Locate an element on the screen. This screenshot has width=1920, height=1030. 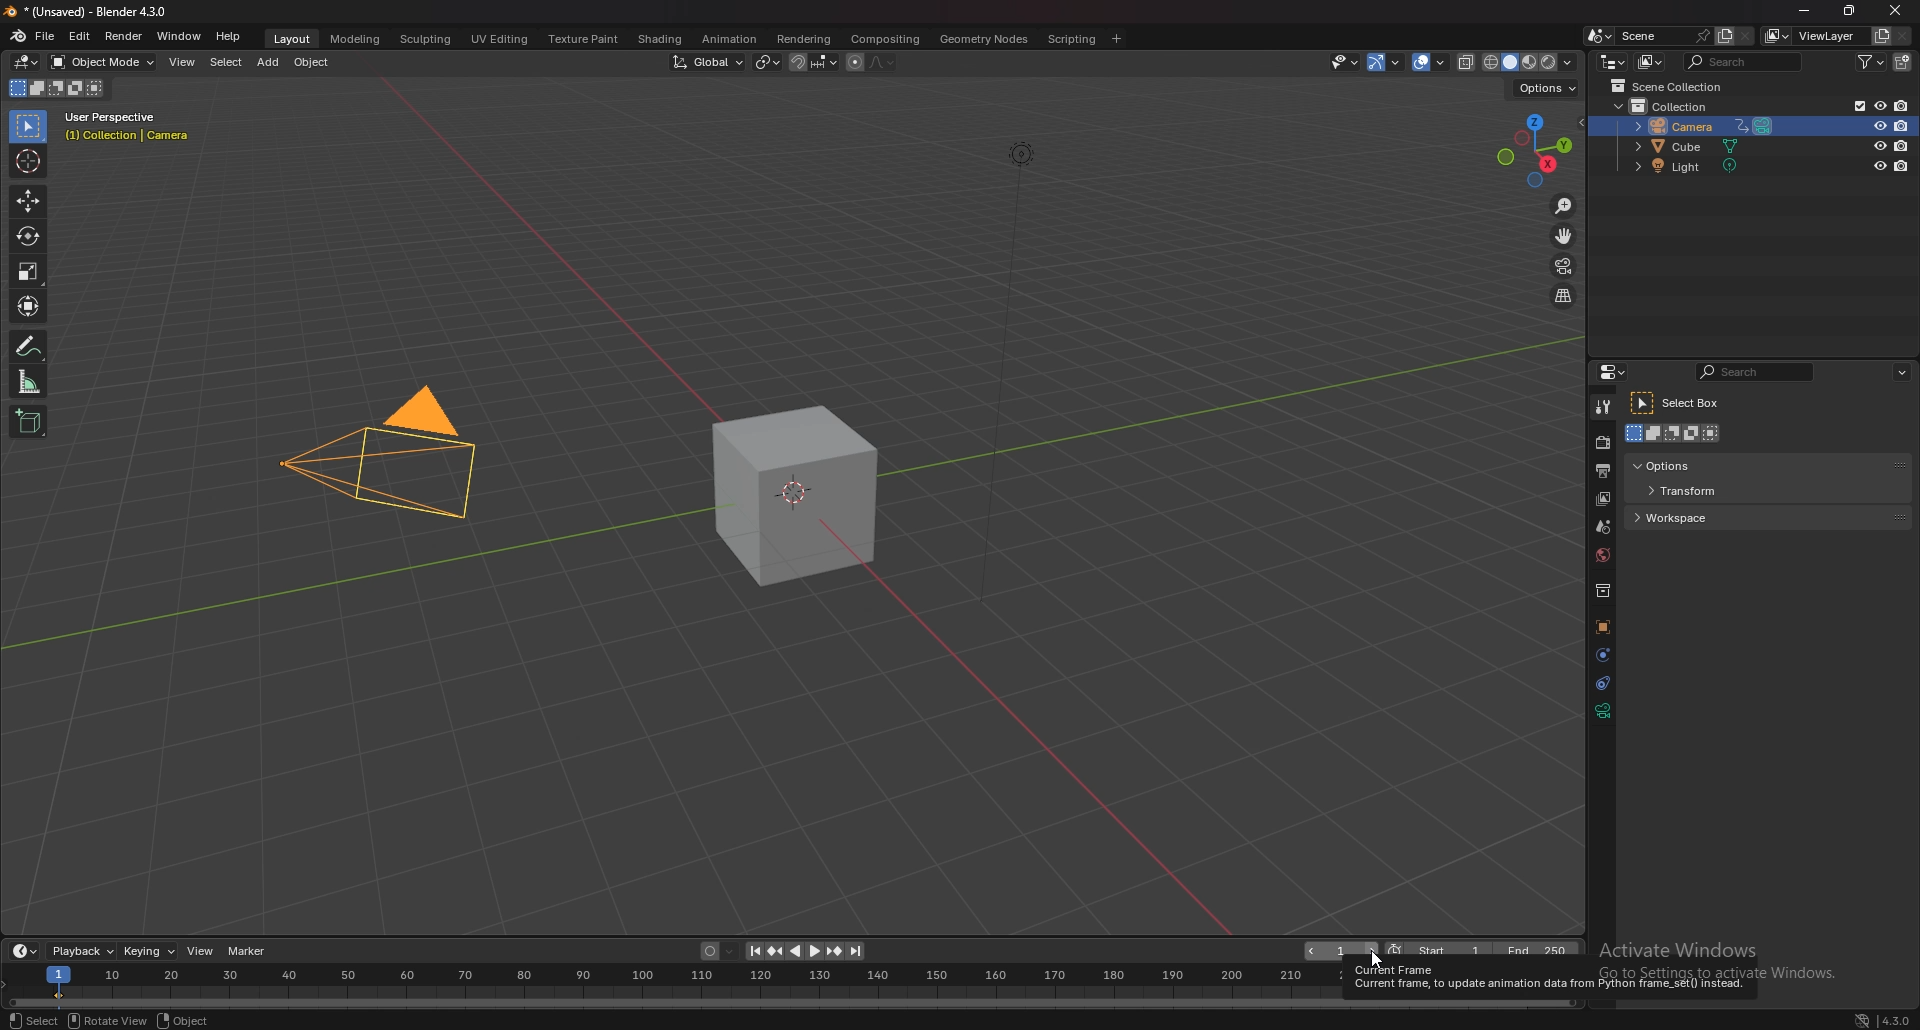
options is located at coordinates (1901, 370).